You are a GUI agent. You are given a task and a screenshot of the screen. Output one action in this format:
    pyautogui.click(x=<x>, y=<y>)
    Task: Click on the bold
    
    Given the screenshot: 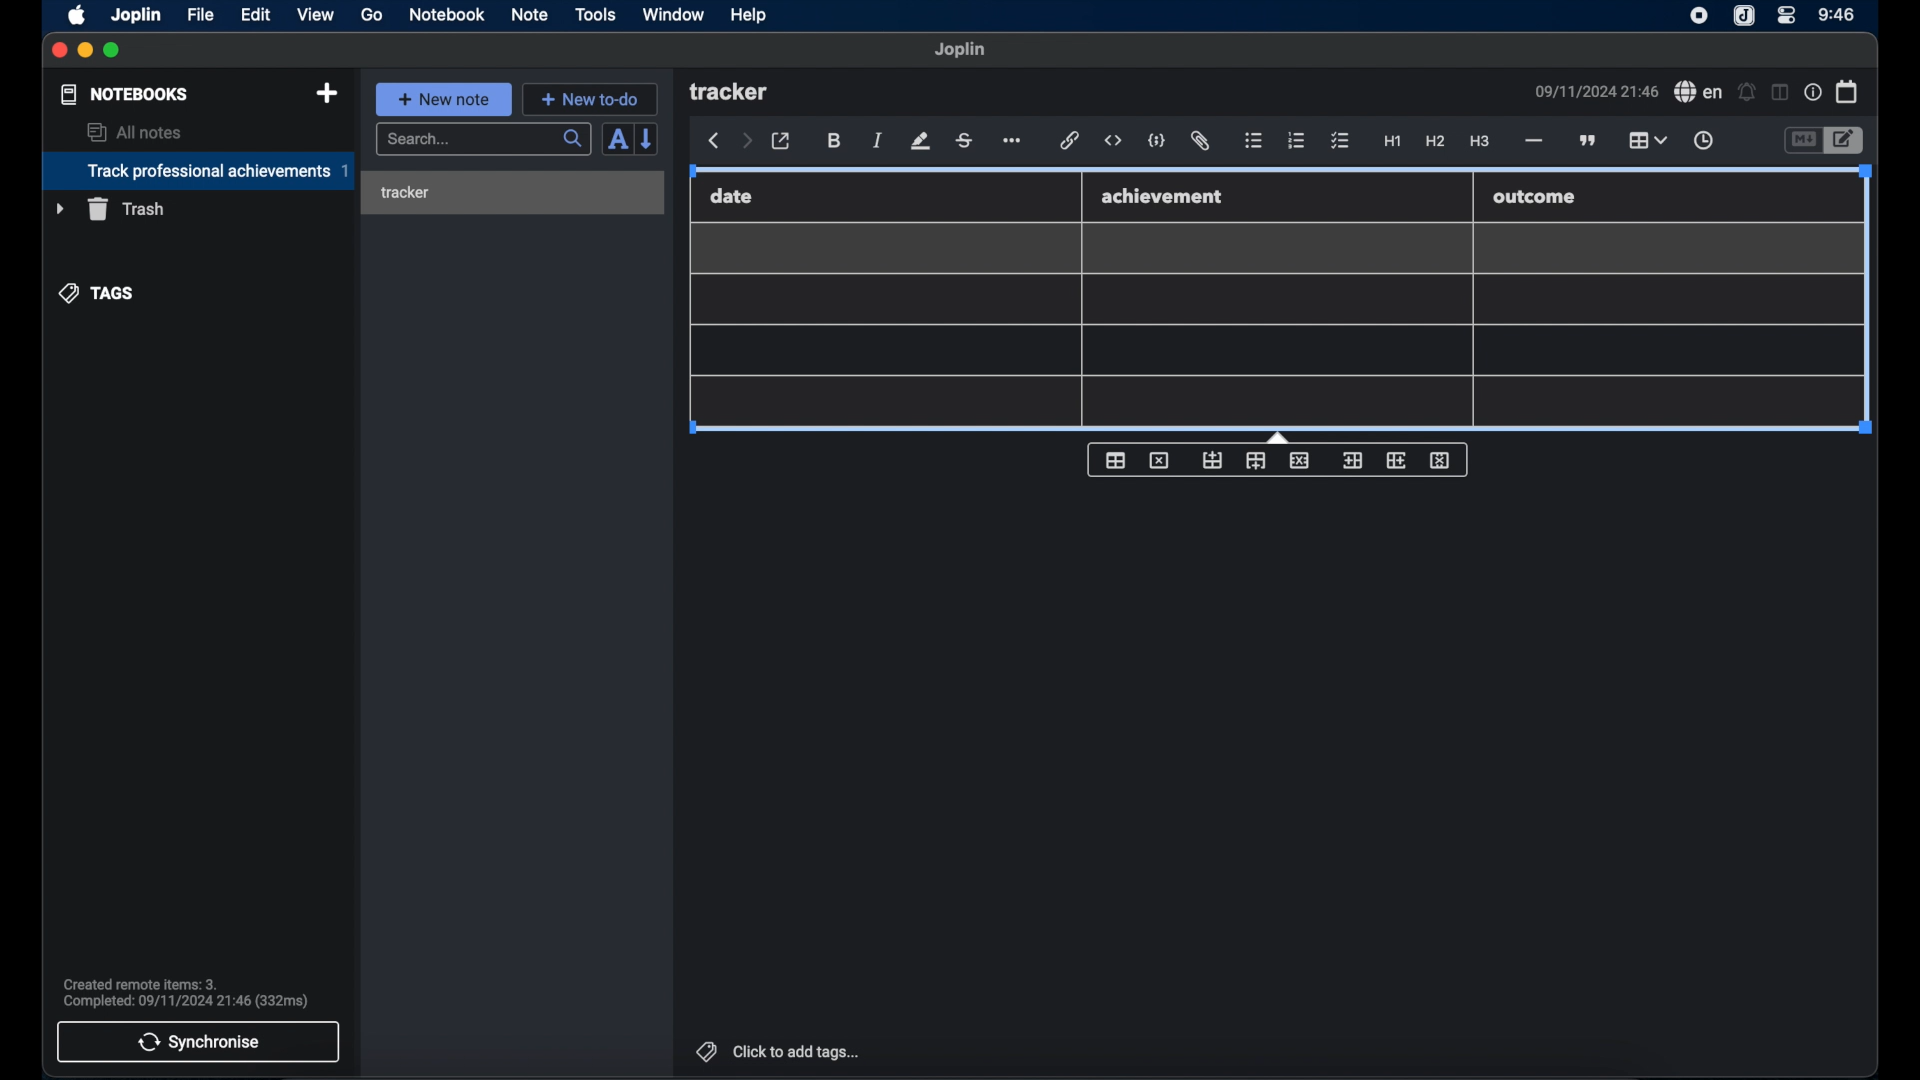 What is the action you would take?
    pyautogui.click(x=834, y=141)
    